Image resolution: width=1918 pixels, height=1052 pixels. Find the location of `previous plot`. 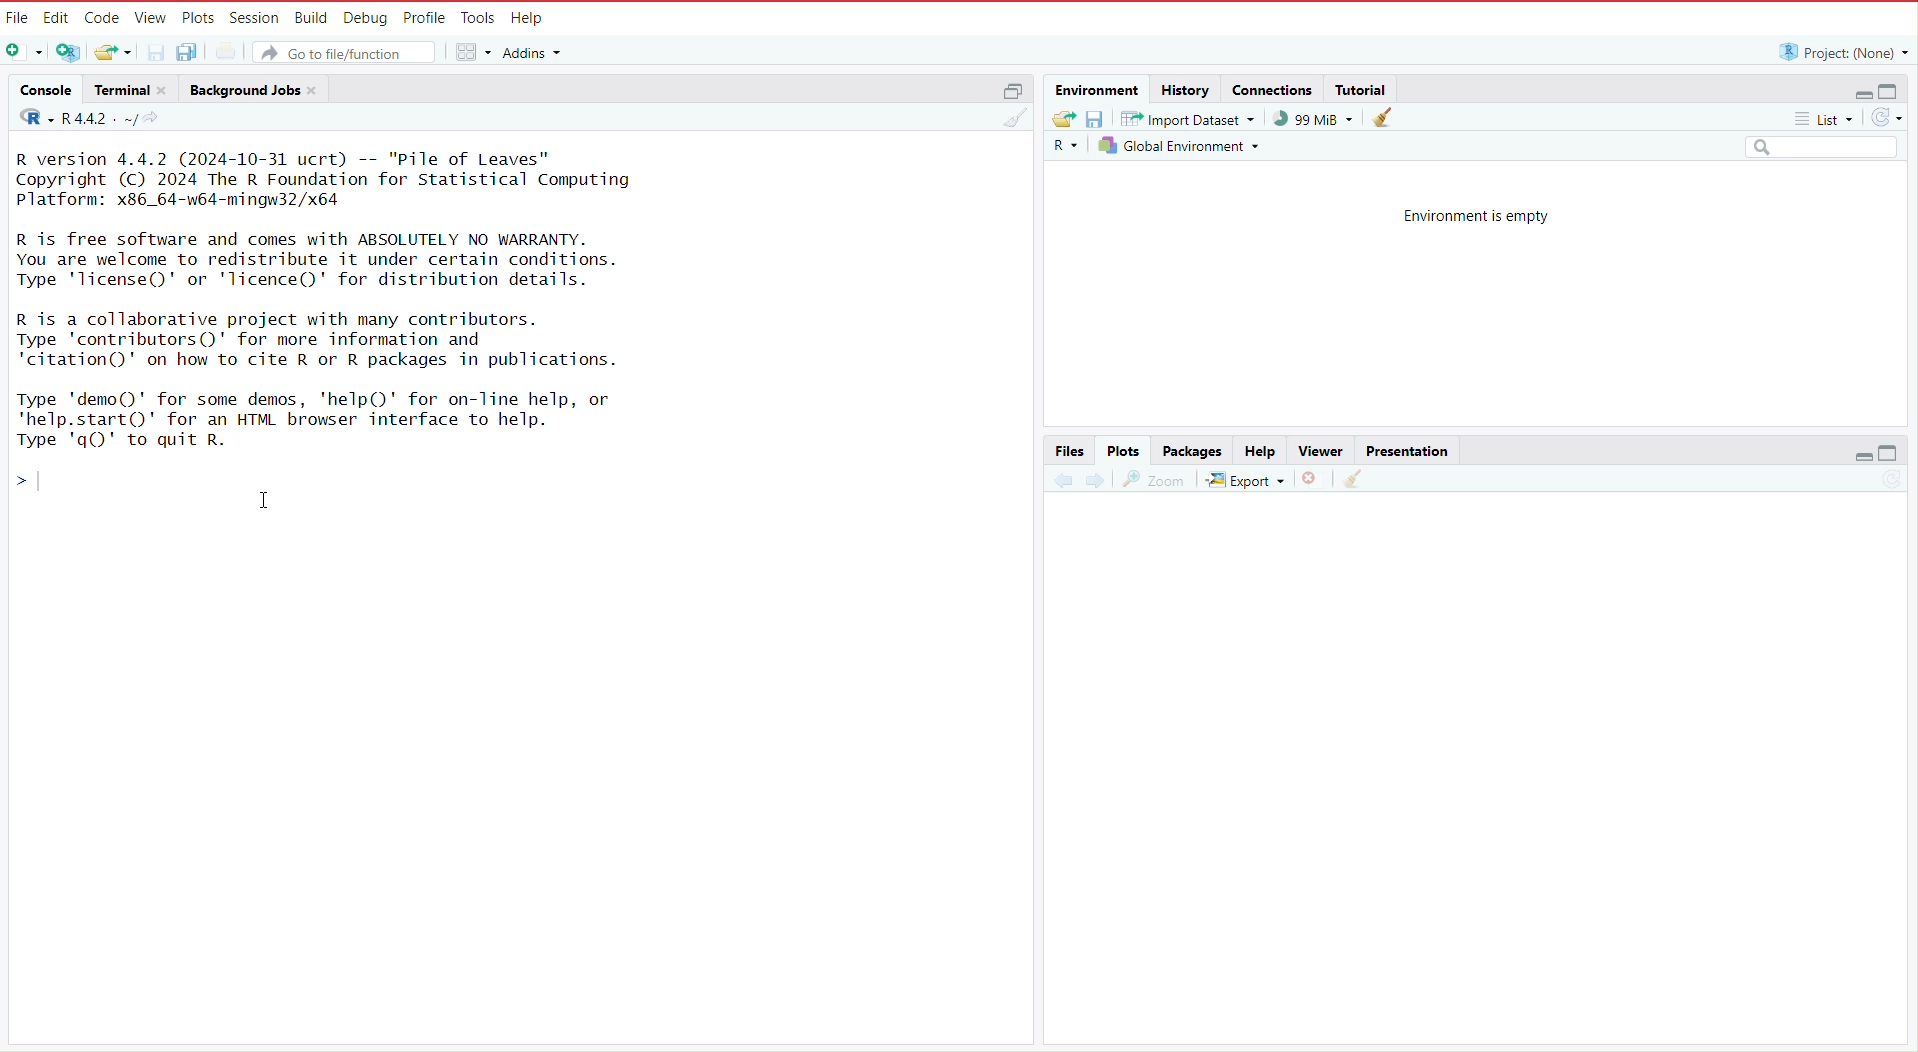

previous plot is located at coordinates (1058, 479).